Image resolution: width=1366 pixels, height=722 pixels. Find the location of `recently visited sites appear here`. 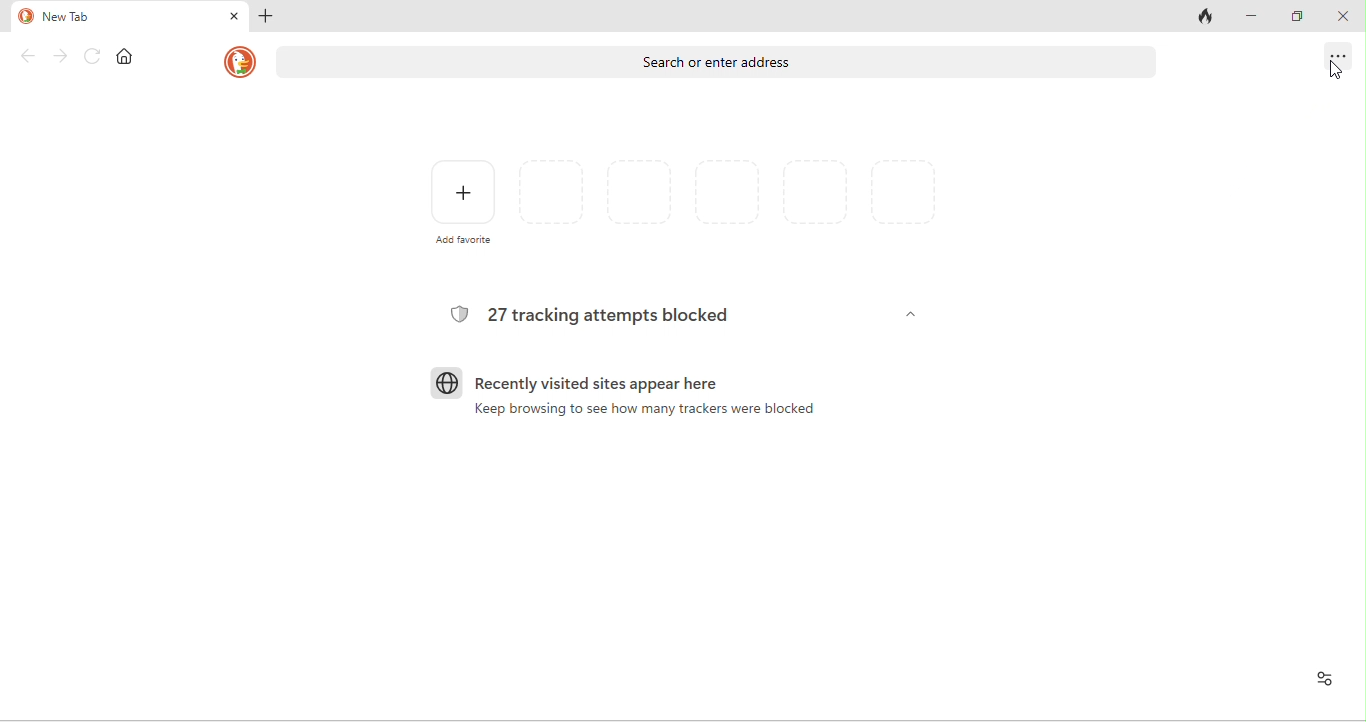

recently visited sites appear here is located at coordinates (598, 384).